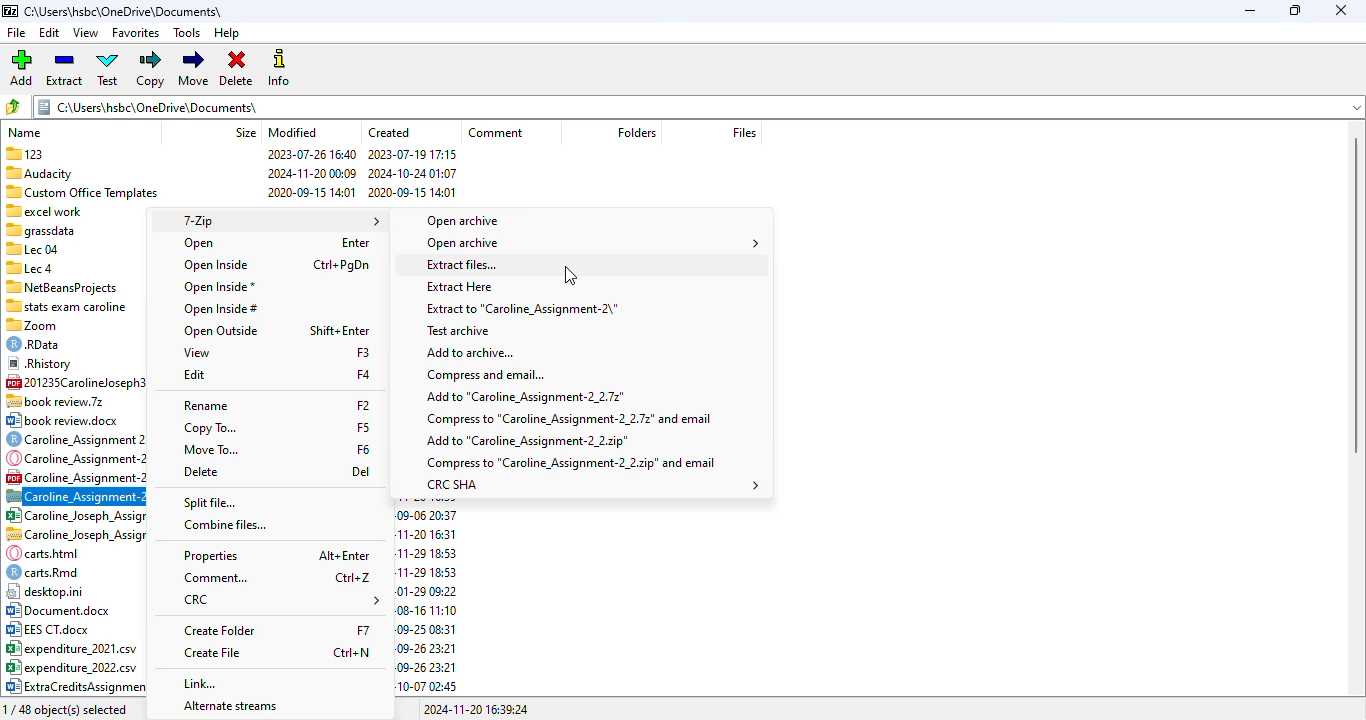  I want to click on tools, so click(188, 33).